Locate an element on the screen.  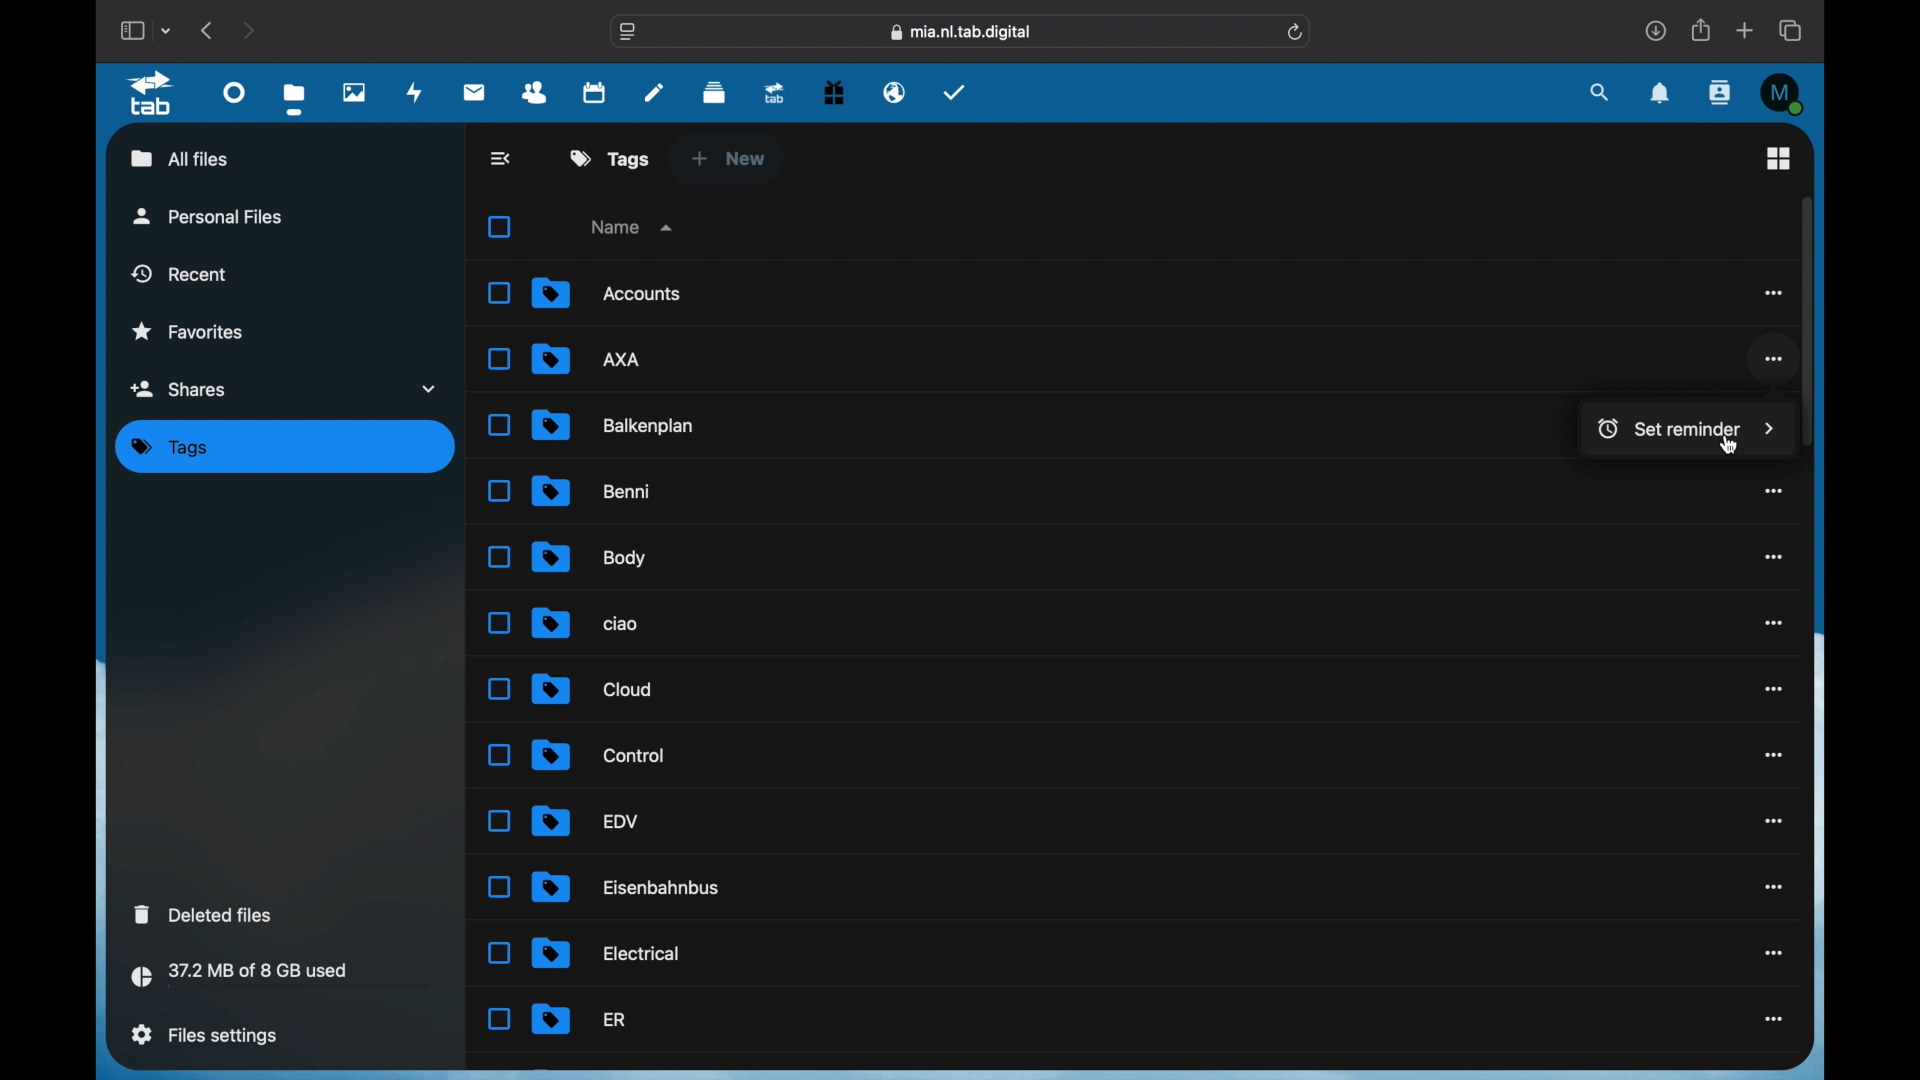
file is located at coordinates (607, 292).